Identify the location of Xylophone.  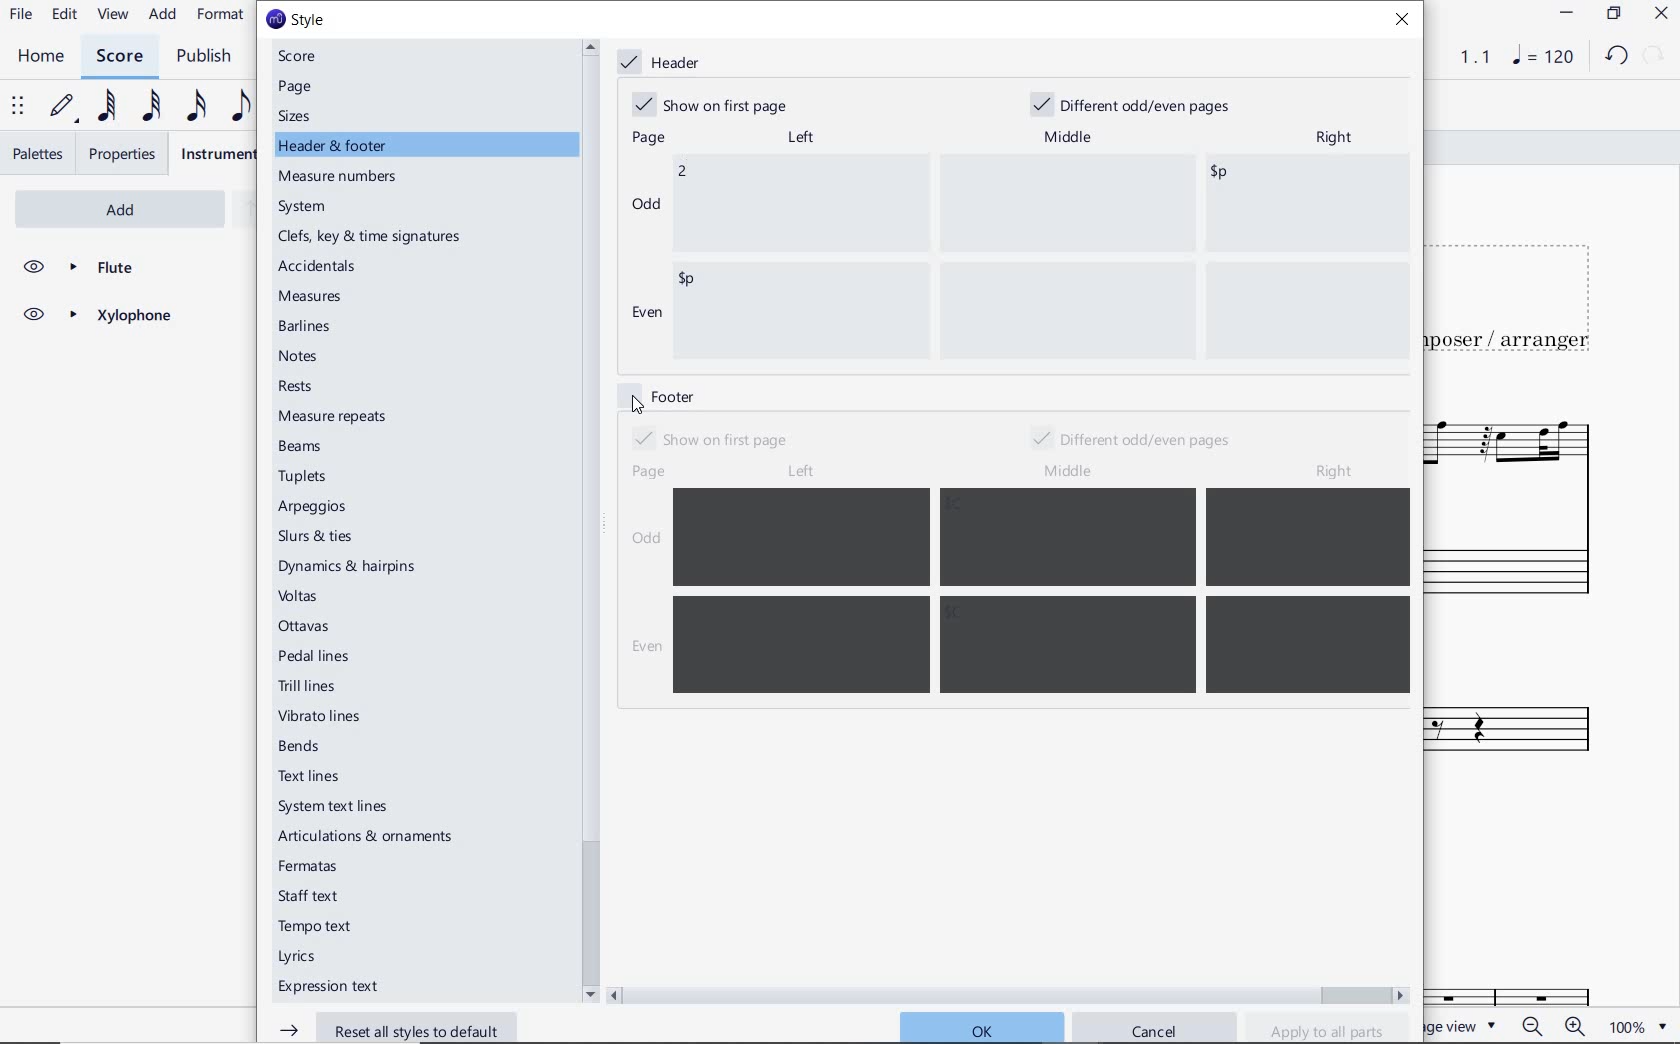
(1530, 707).